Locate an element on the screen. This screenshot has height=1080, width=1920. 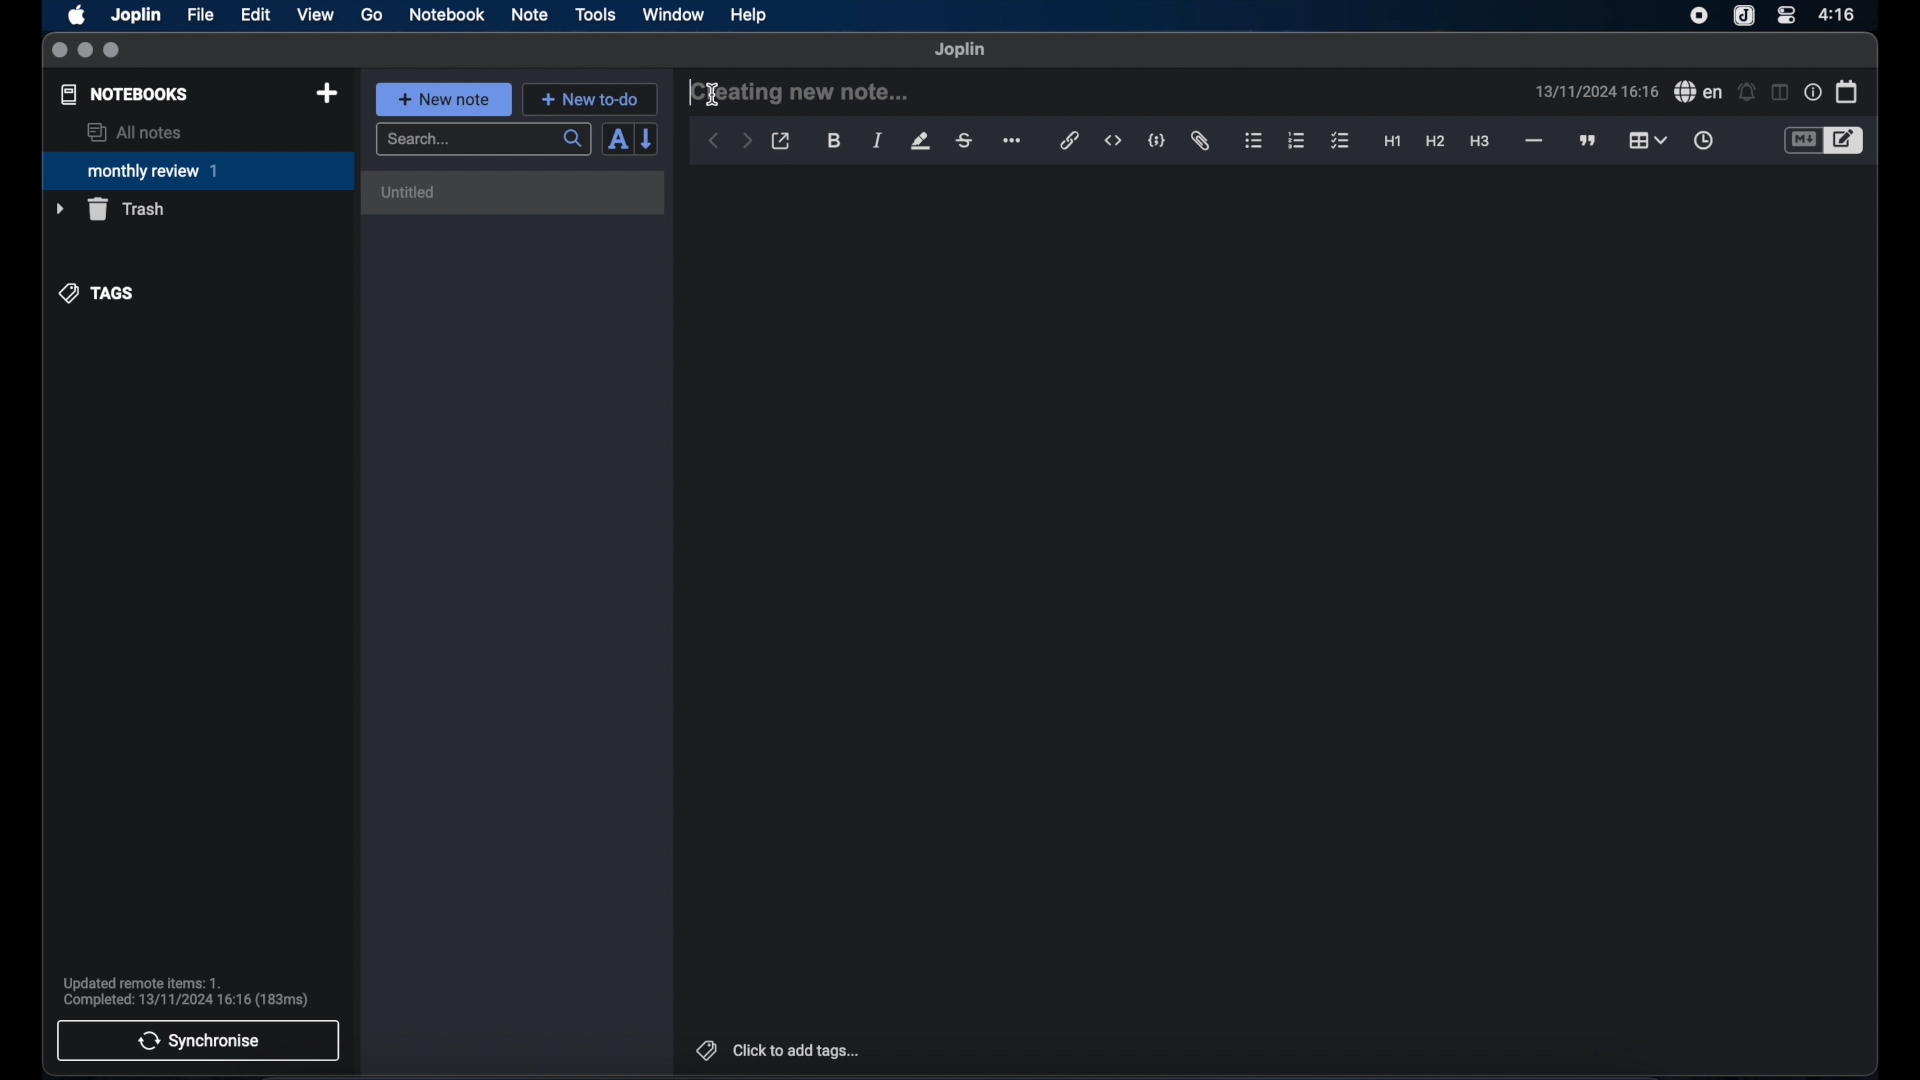
Joplin is located at coordinates (138, 16).